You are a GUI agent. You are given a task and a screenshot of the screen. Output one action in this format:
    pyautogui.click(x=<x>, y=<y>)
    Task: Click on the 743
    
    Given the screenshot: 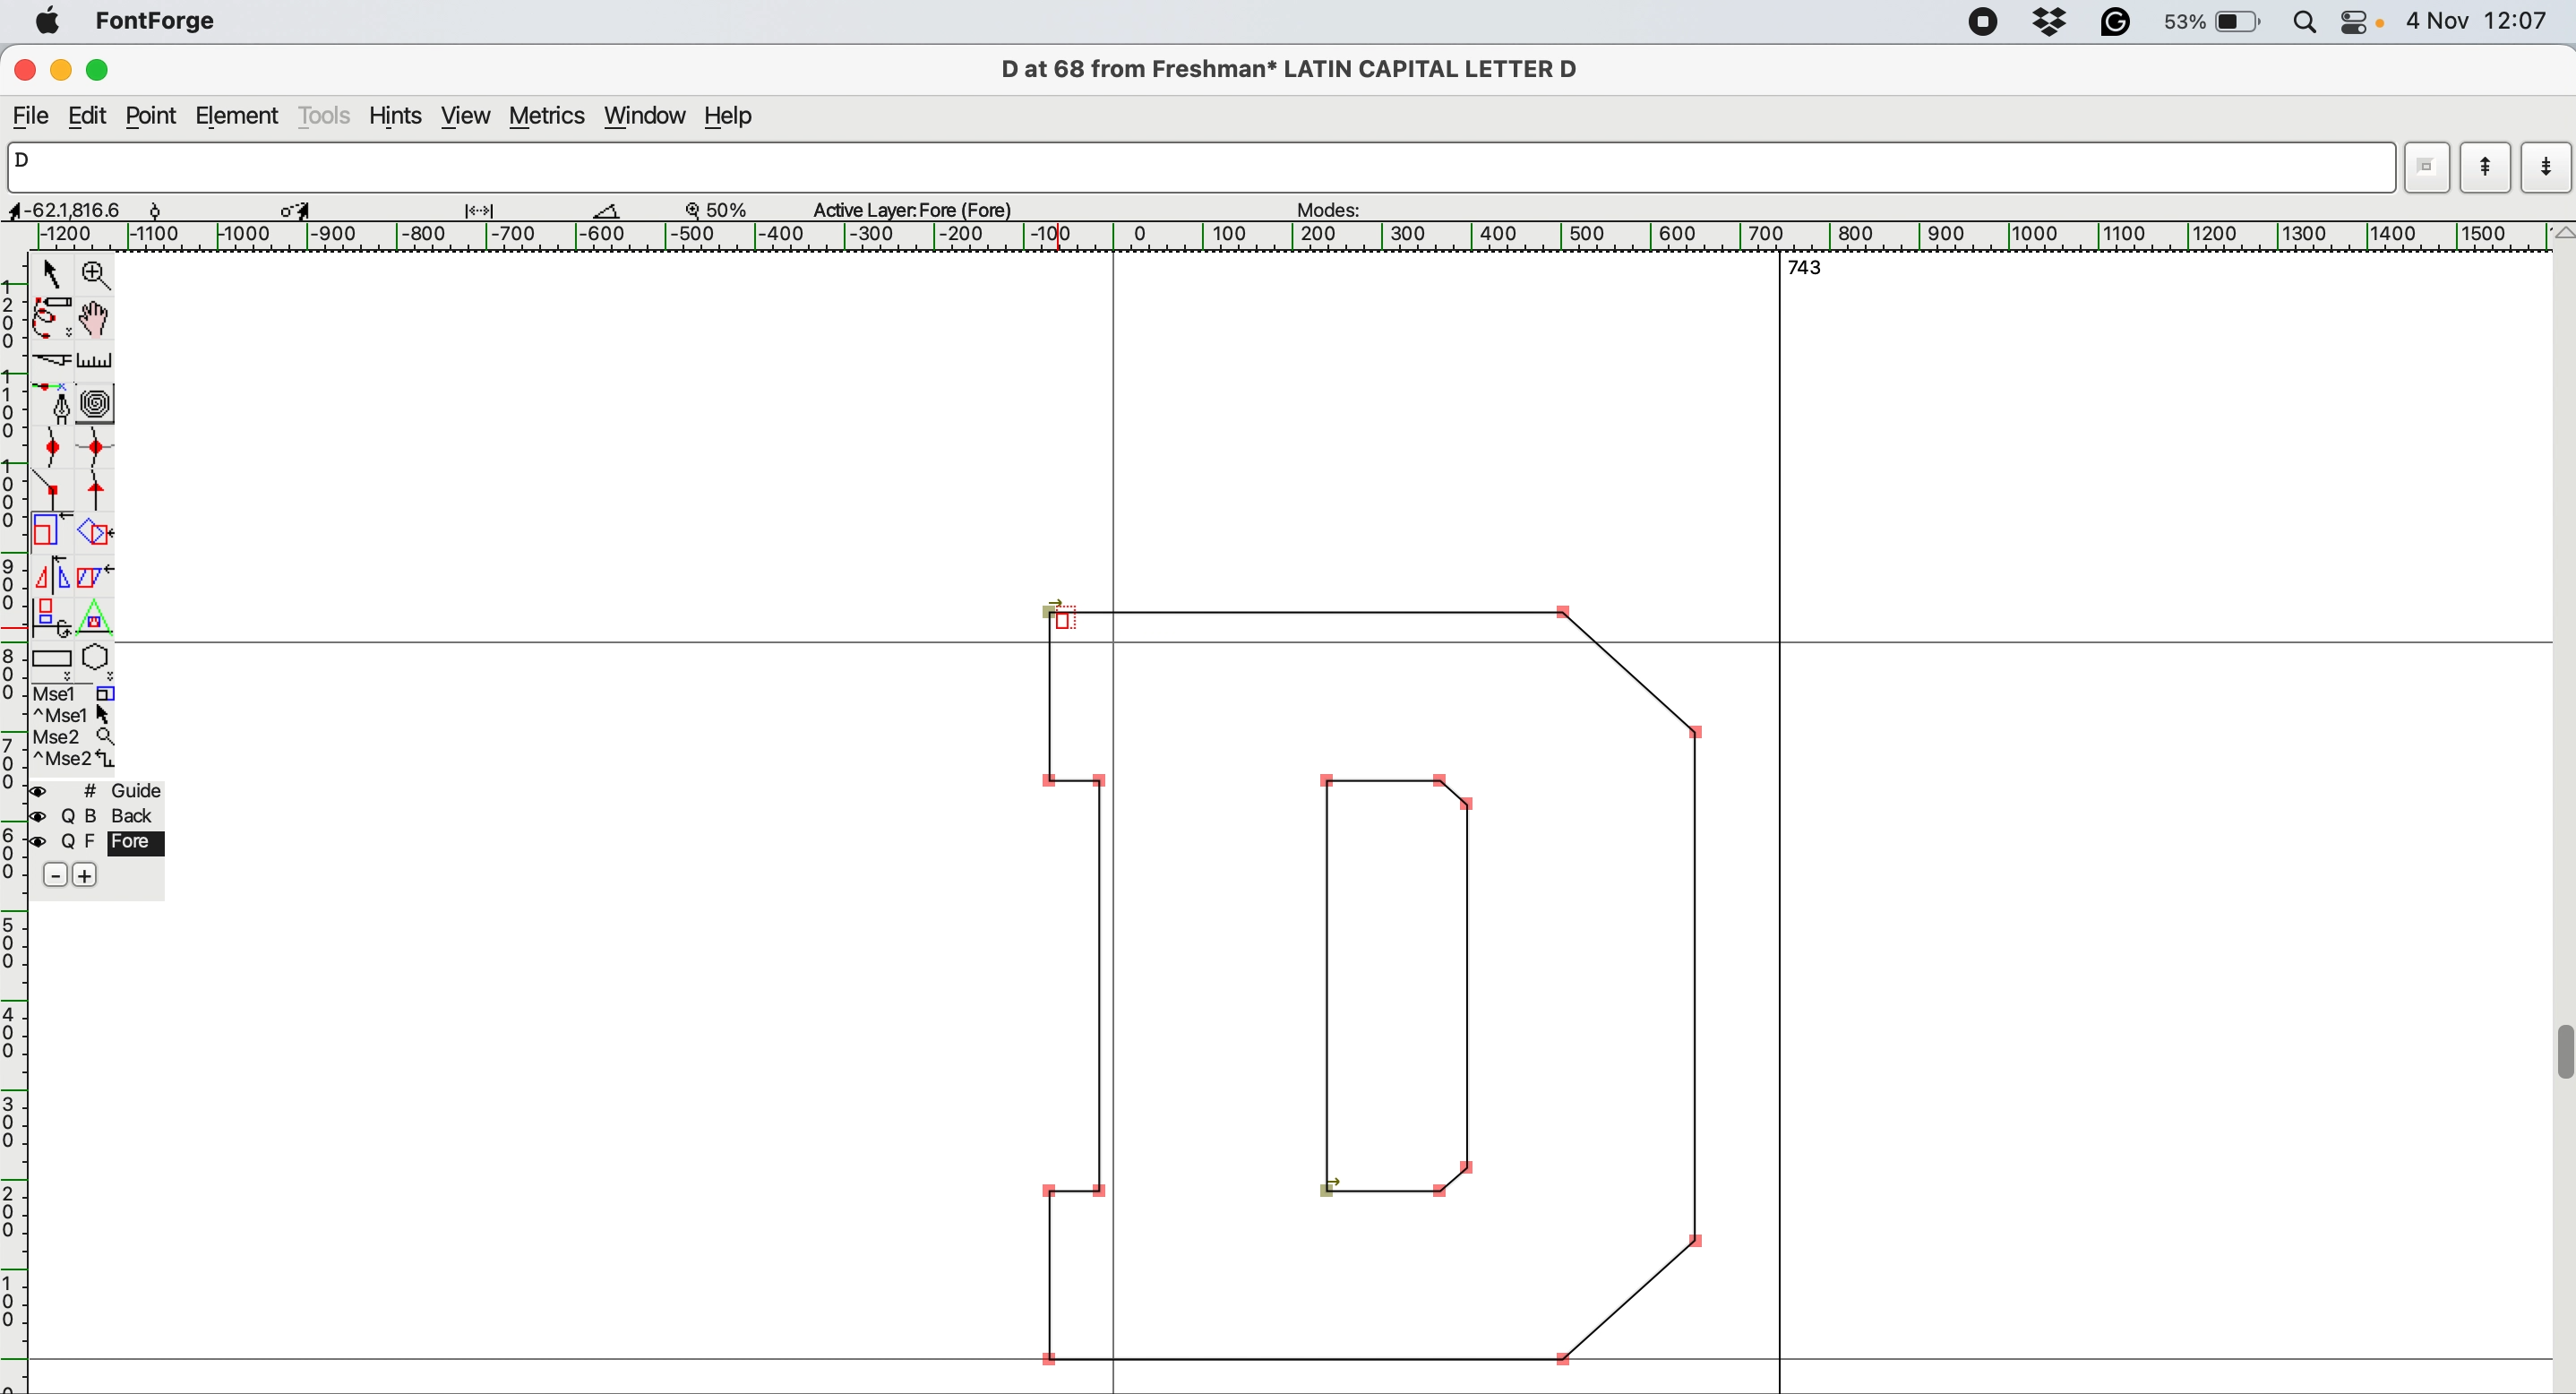 What is the action you would take?
    pyautogui.click(x=1811, y=269)
    